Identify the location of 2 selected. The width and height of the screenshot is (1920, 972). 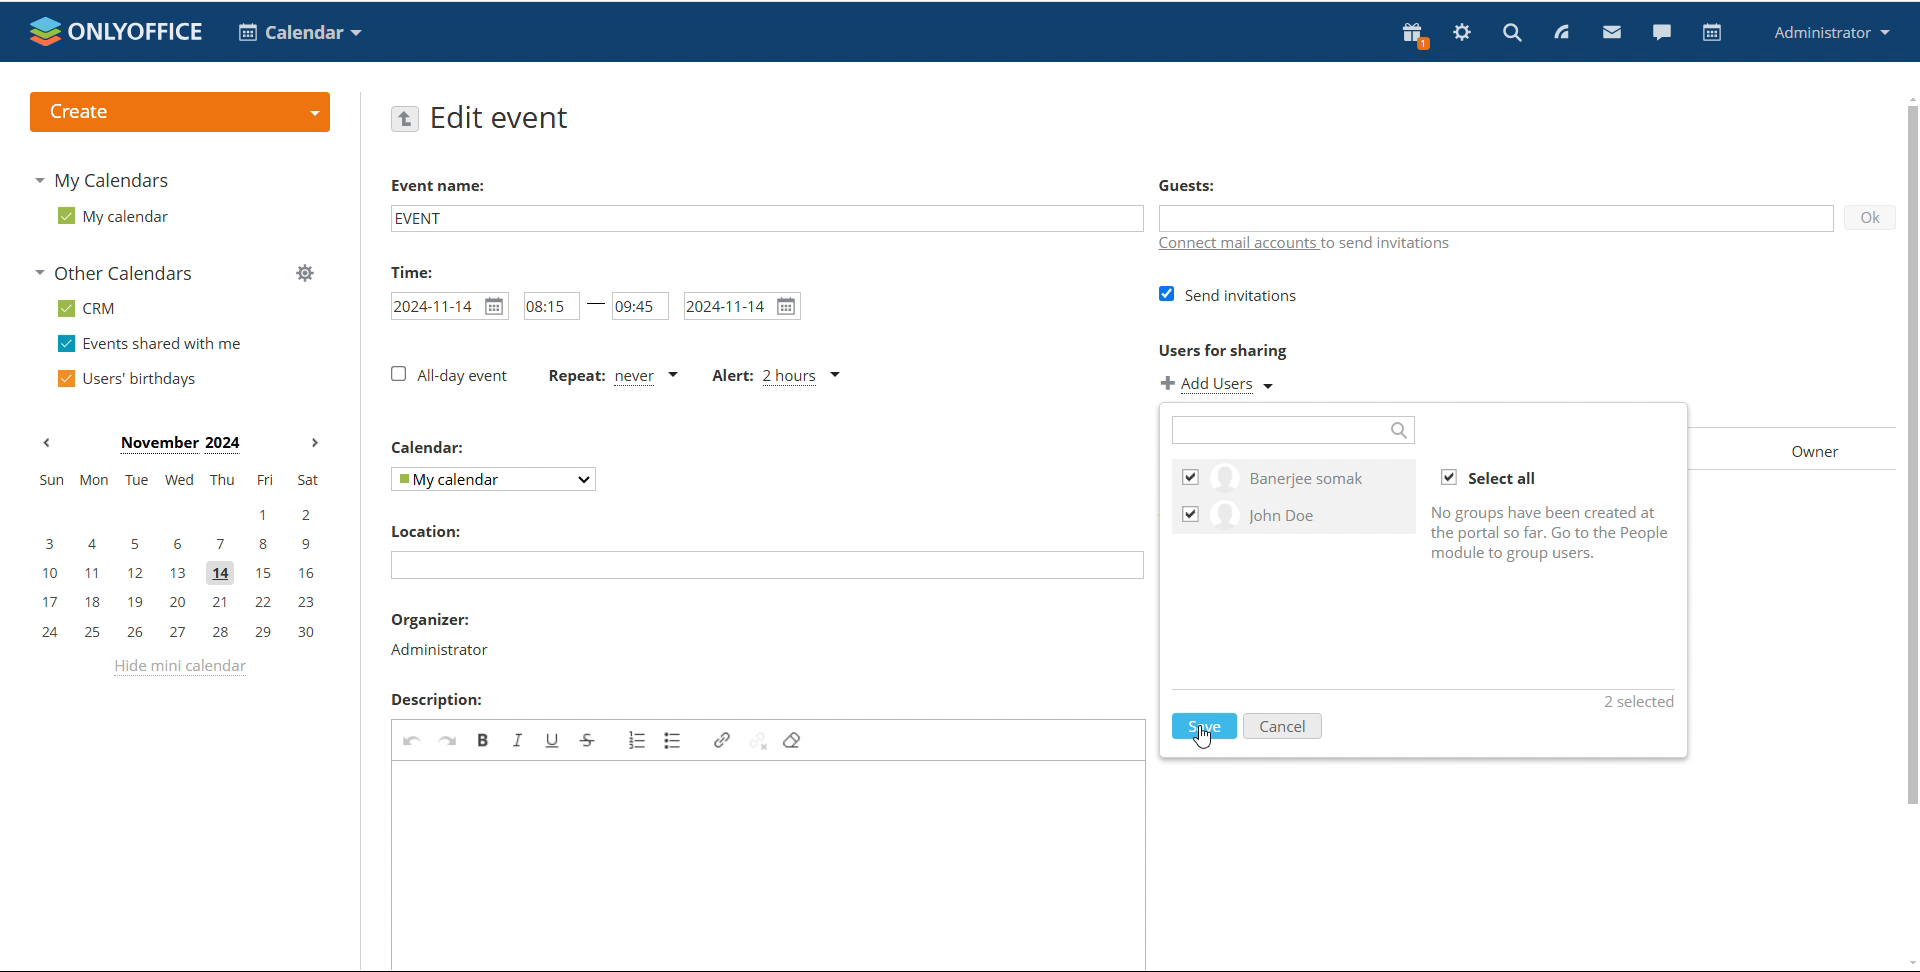
(1636, 702).